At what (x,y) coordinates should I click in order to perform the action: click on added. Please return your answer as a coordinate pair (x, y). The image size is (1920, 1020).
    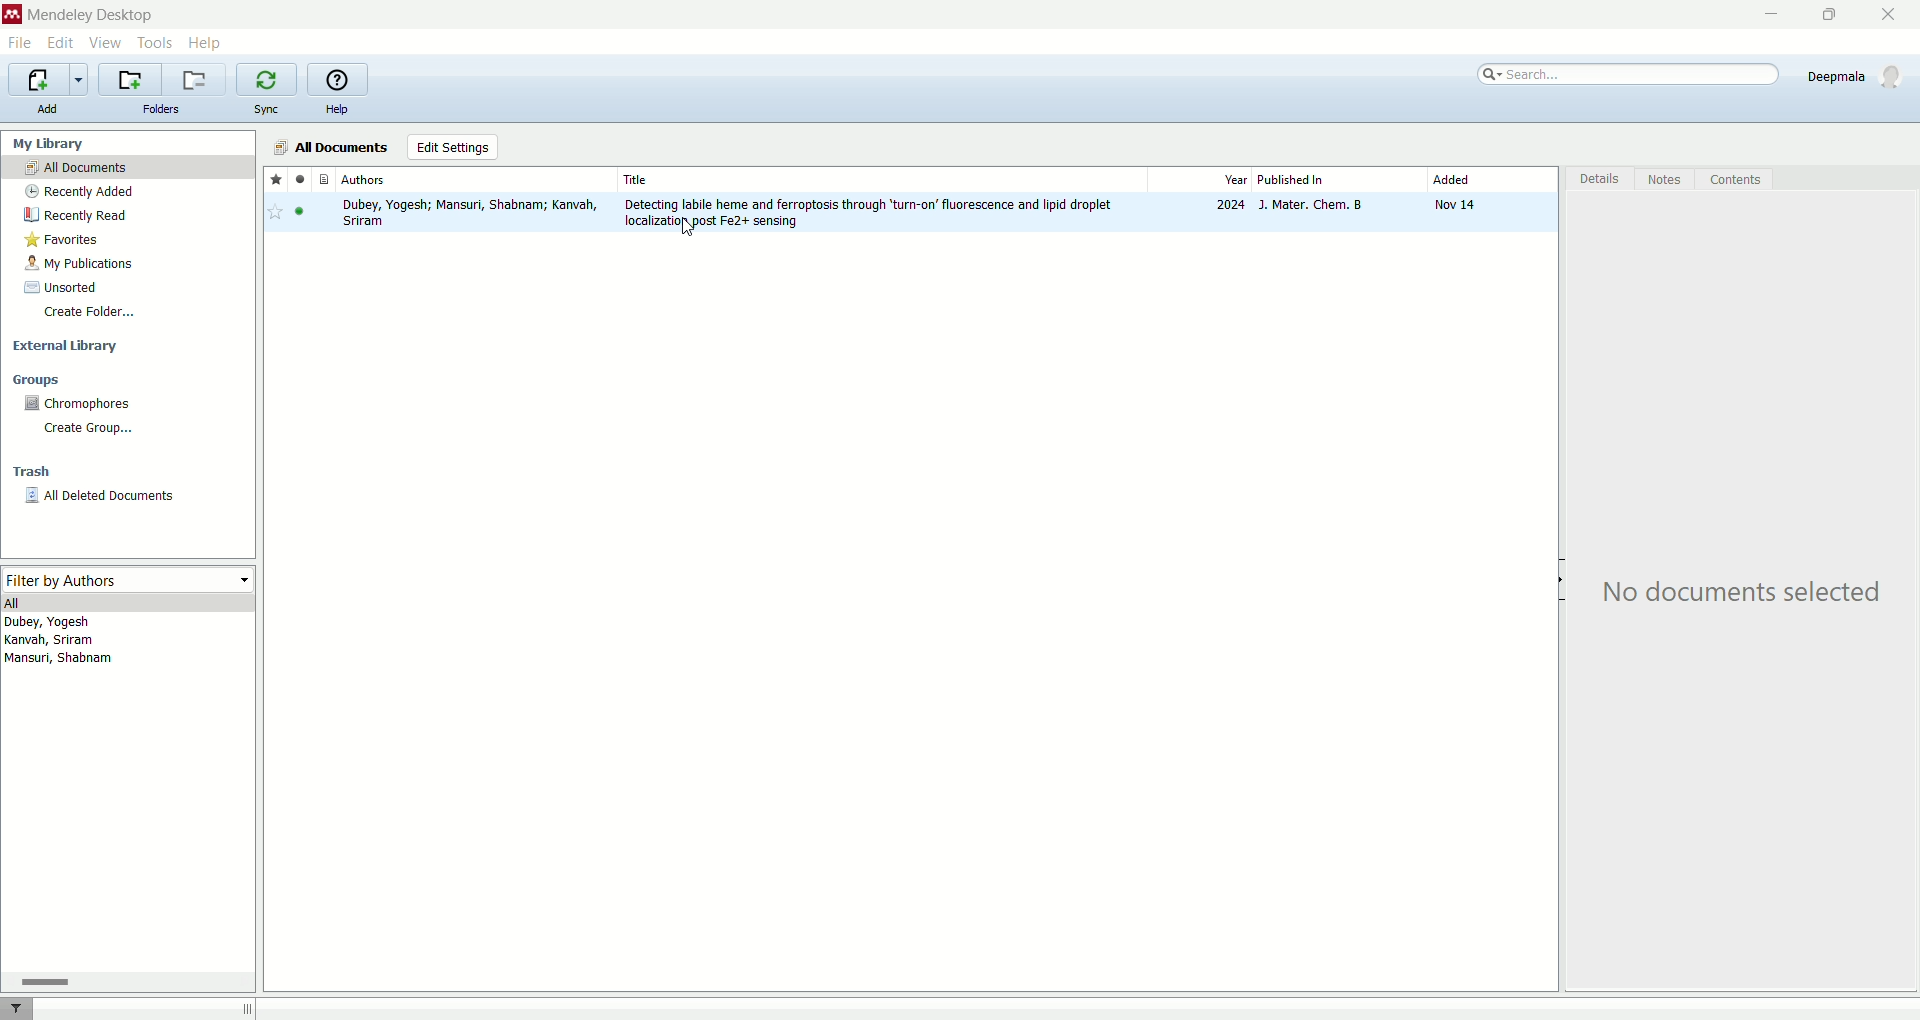
    Looking at the image, I should click on (1489, 179).